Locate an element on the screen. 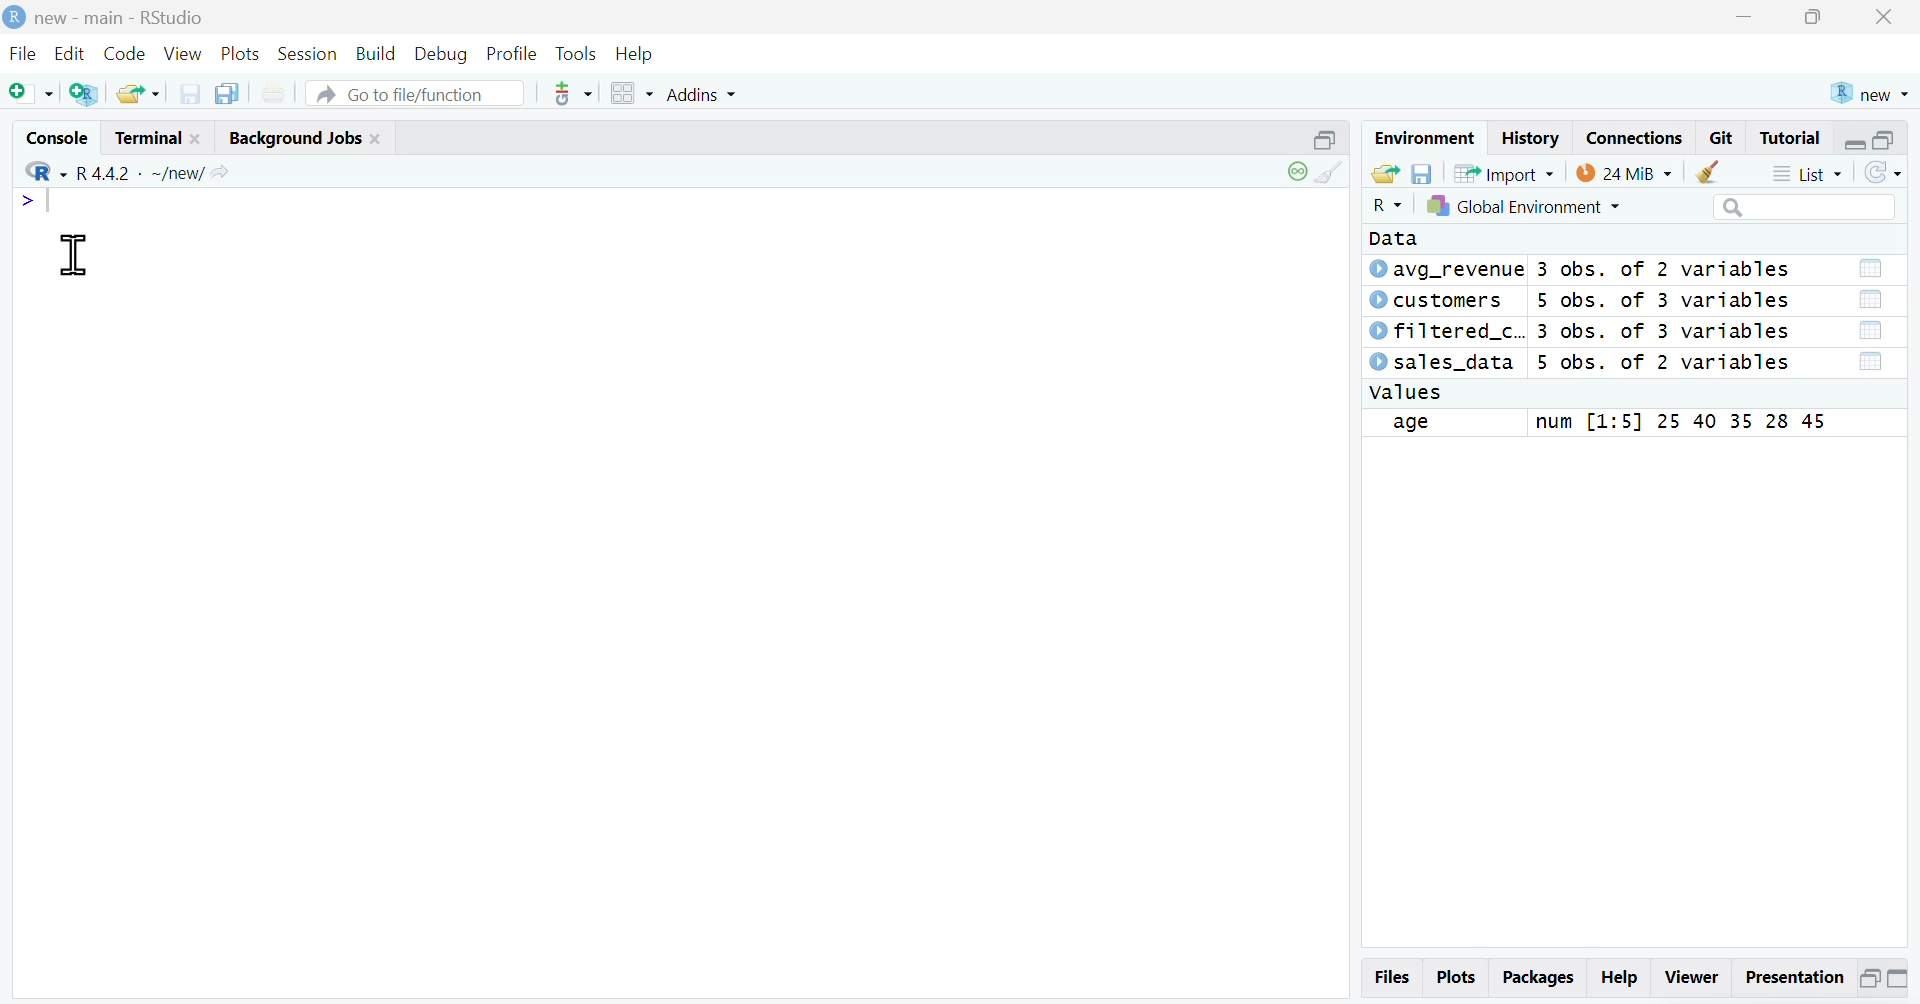 Image resolution: width=1920 pixels, height=1004 pixels. search is located at coordinates (1805, 208).